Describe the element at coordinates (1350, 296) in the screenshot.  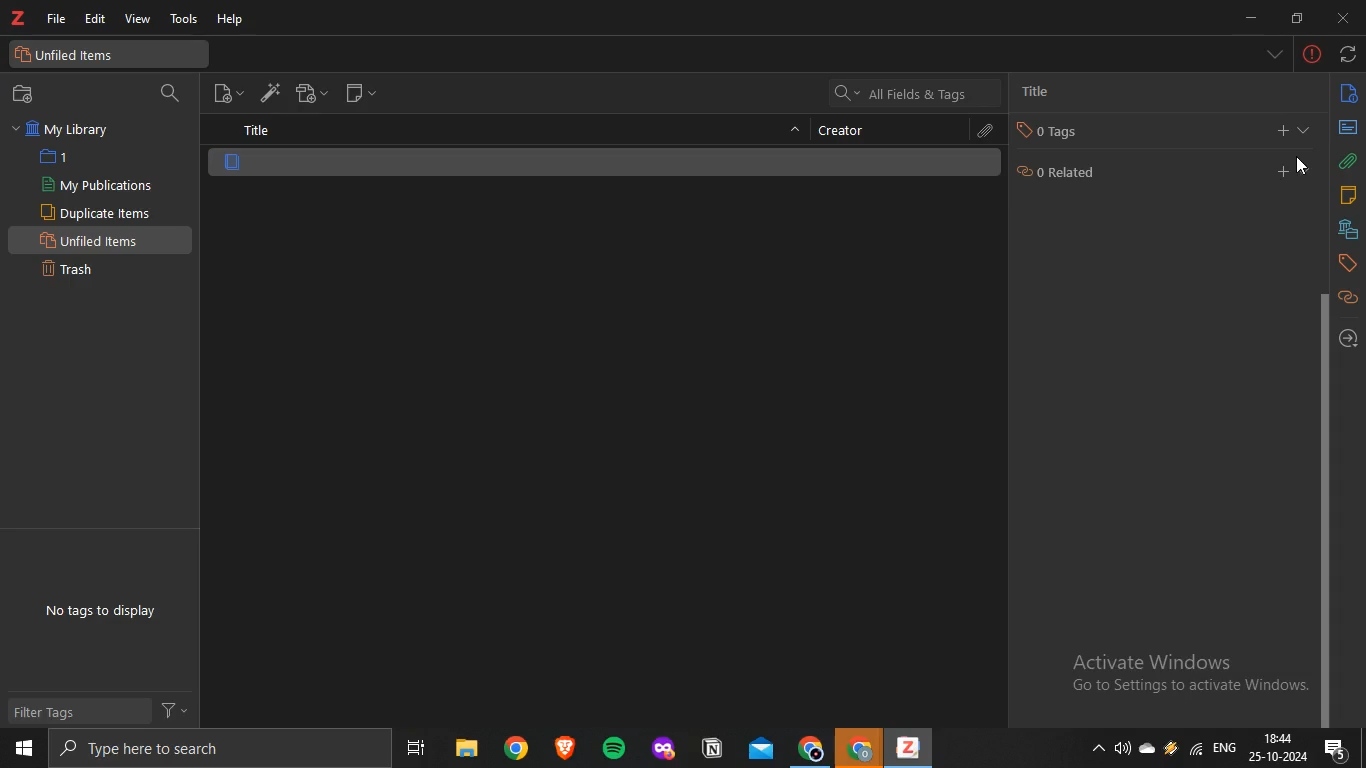
I see `related` at that location.